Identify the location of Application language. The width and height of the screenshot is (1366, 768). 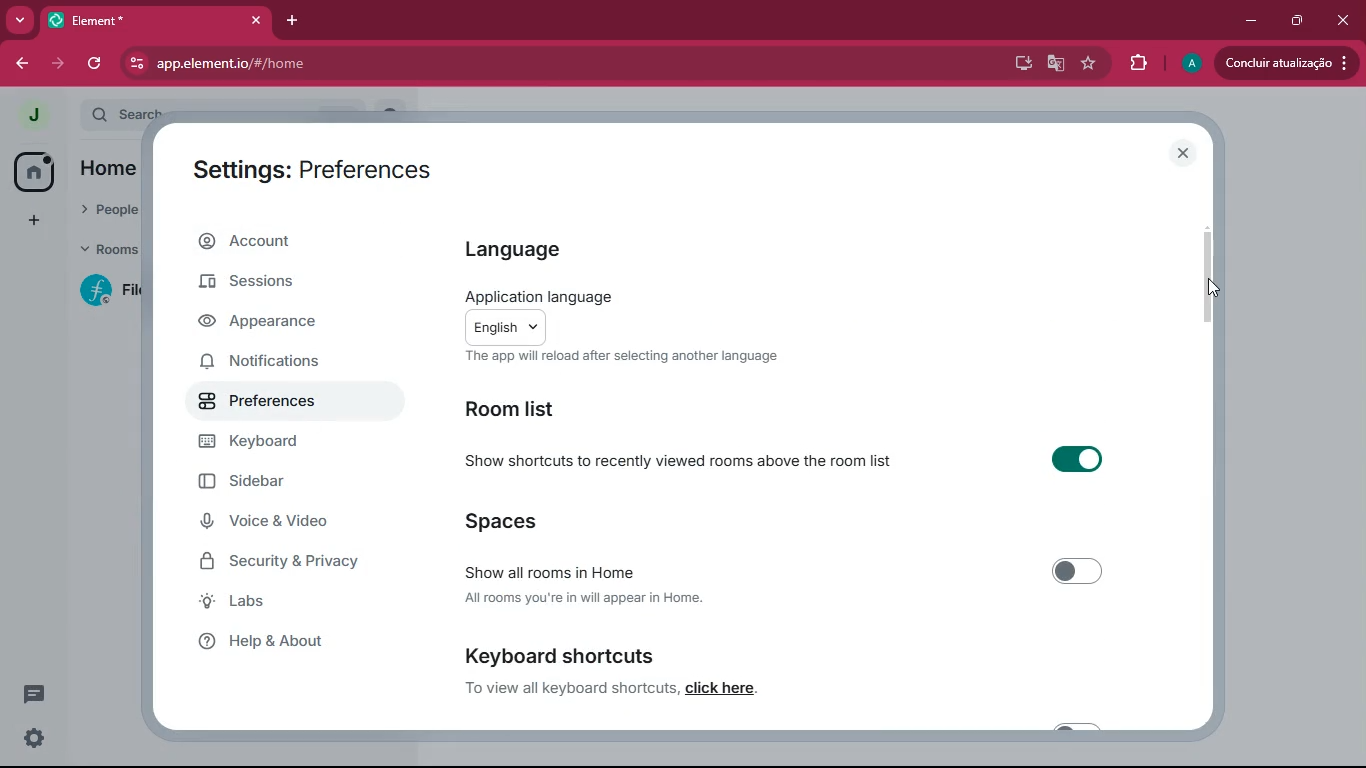
(532, 297).